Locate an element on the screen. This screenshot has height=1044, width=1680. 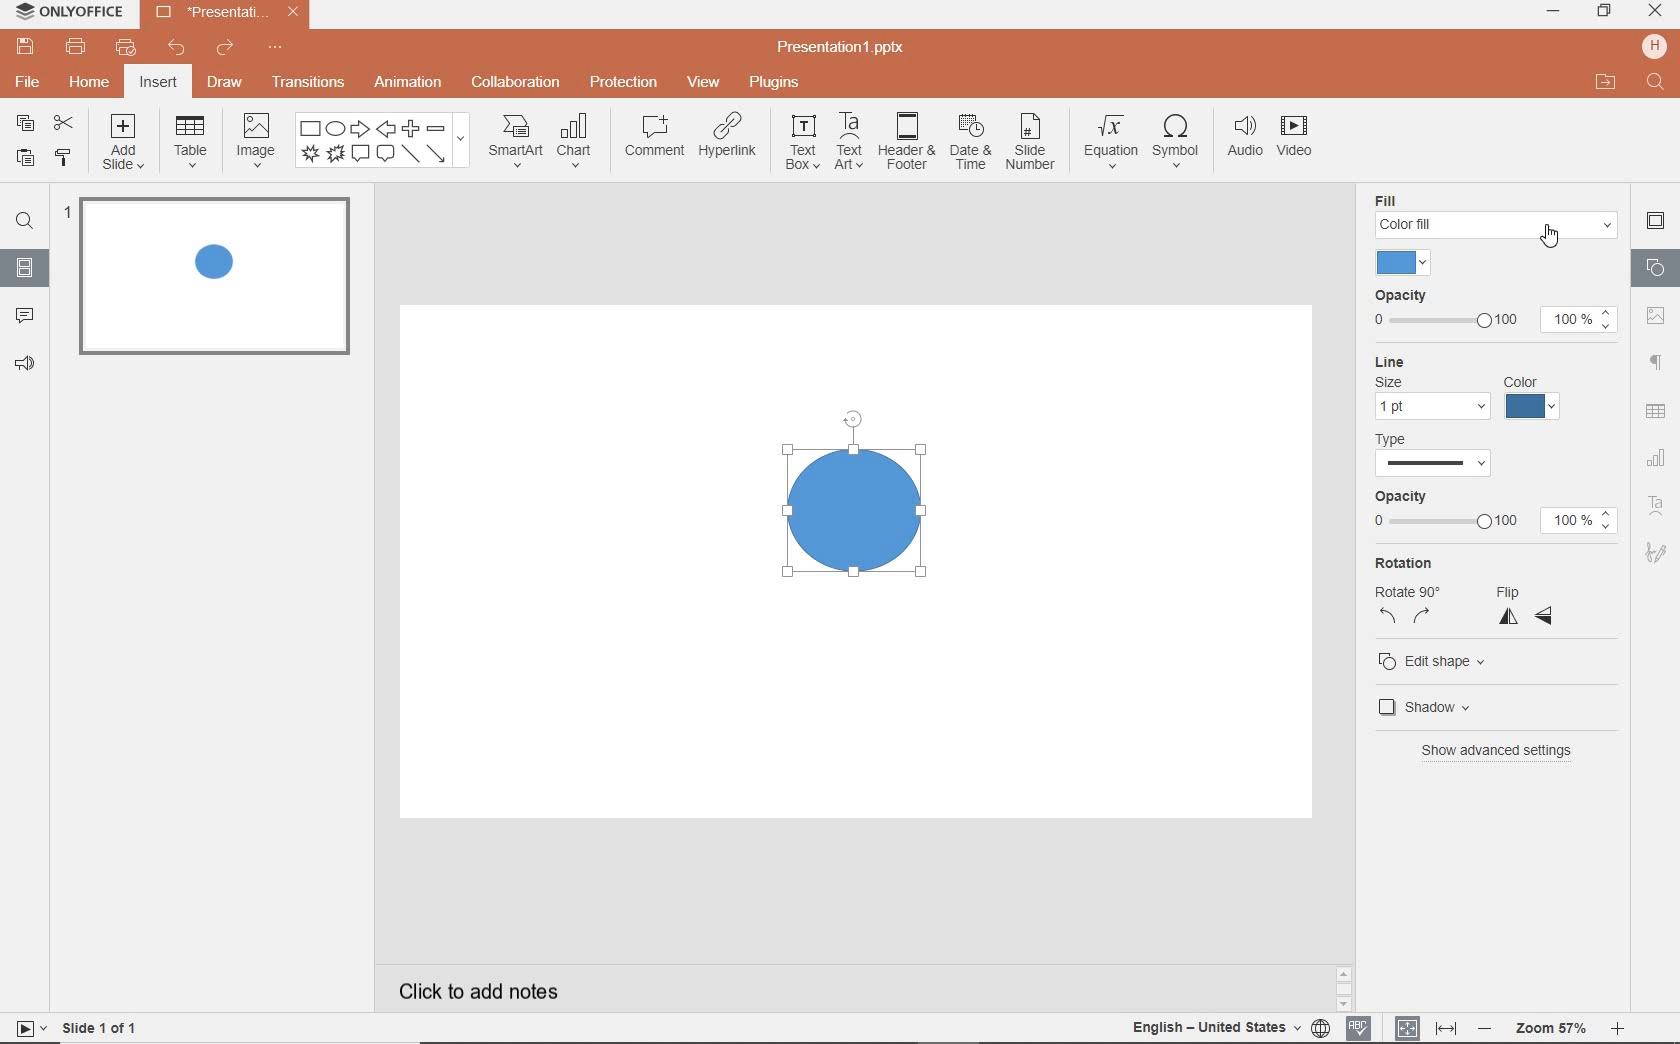
flip is located at coordinates (1527, 603).